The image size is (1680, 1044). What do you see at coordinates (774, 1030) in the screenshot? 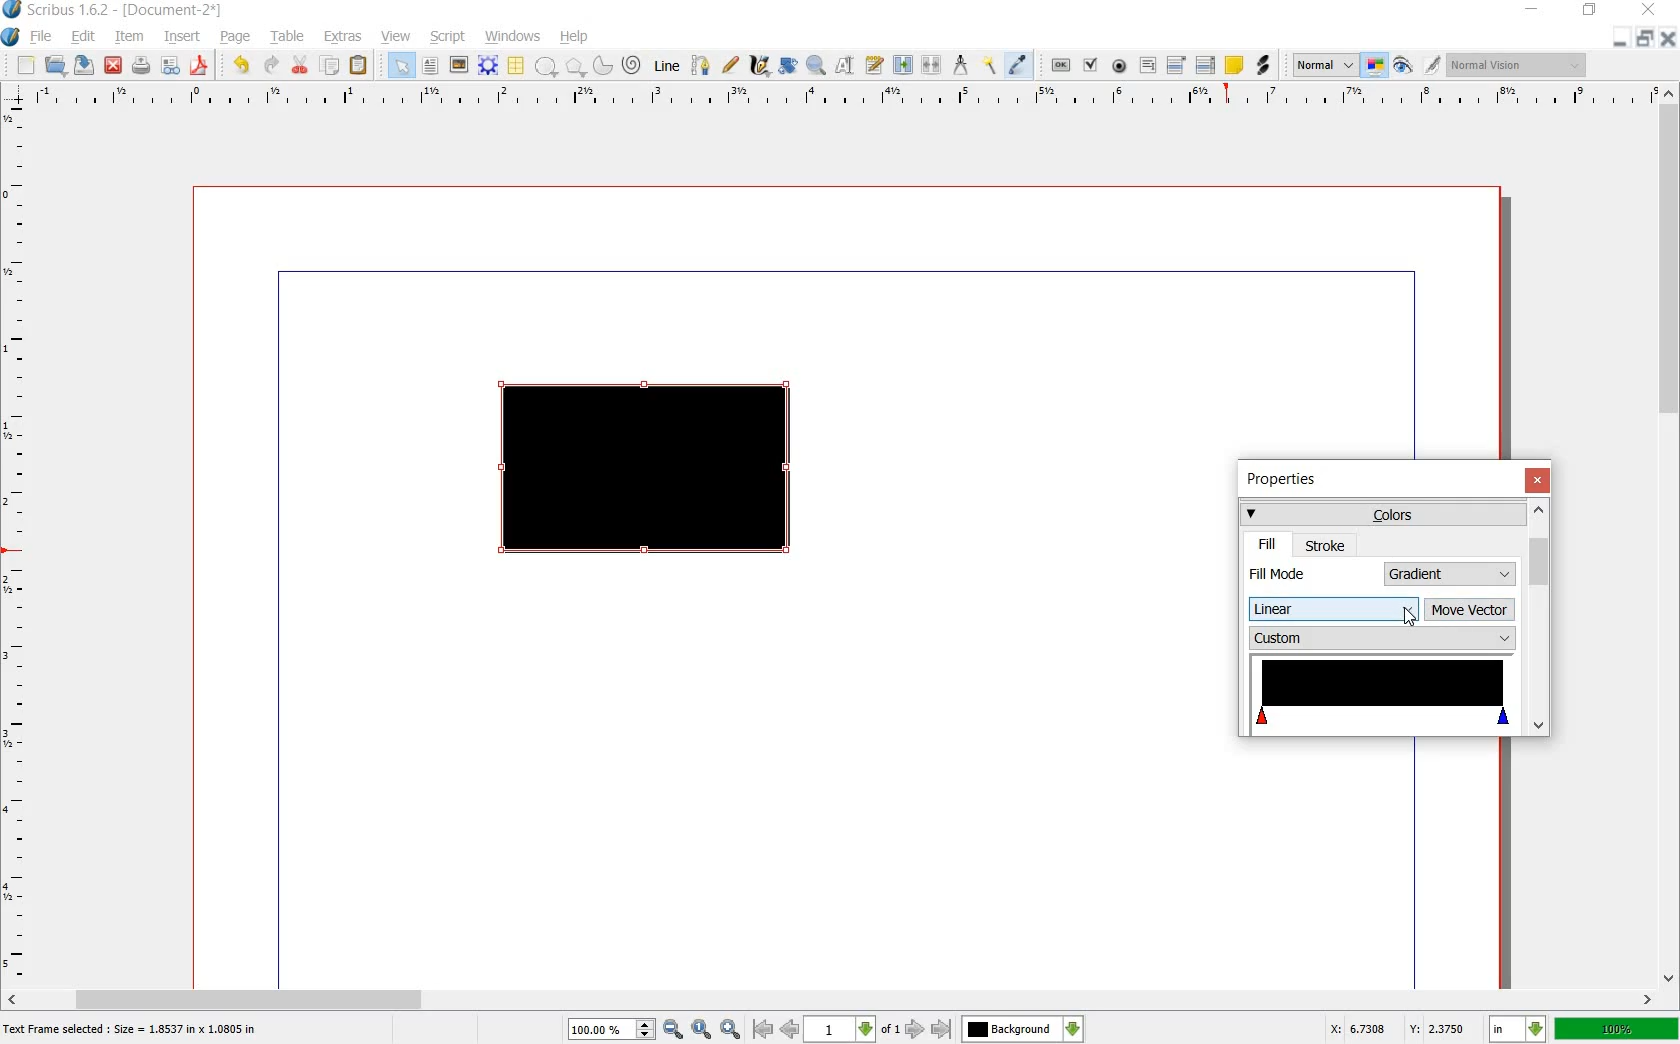
I see `go to previous or first page` at bounding box center [774, 1030].